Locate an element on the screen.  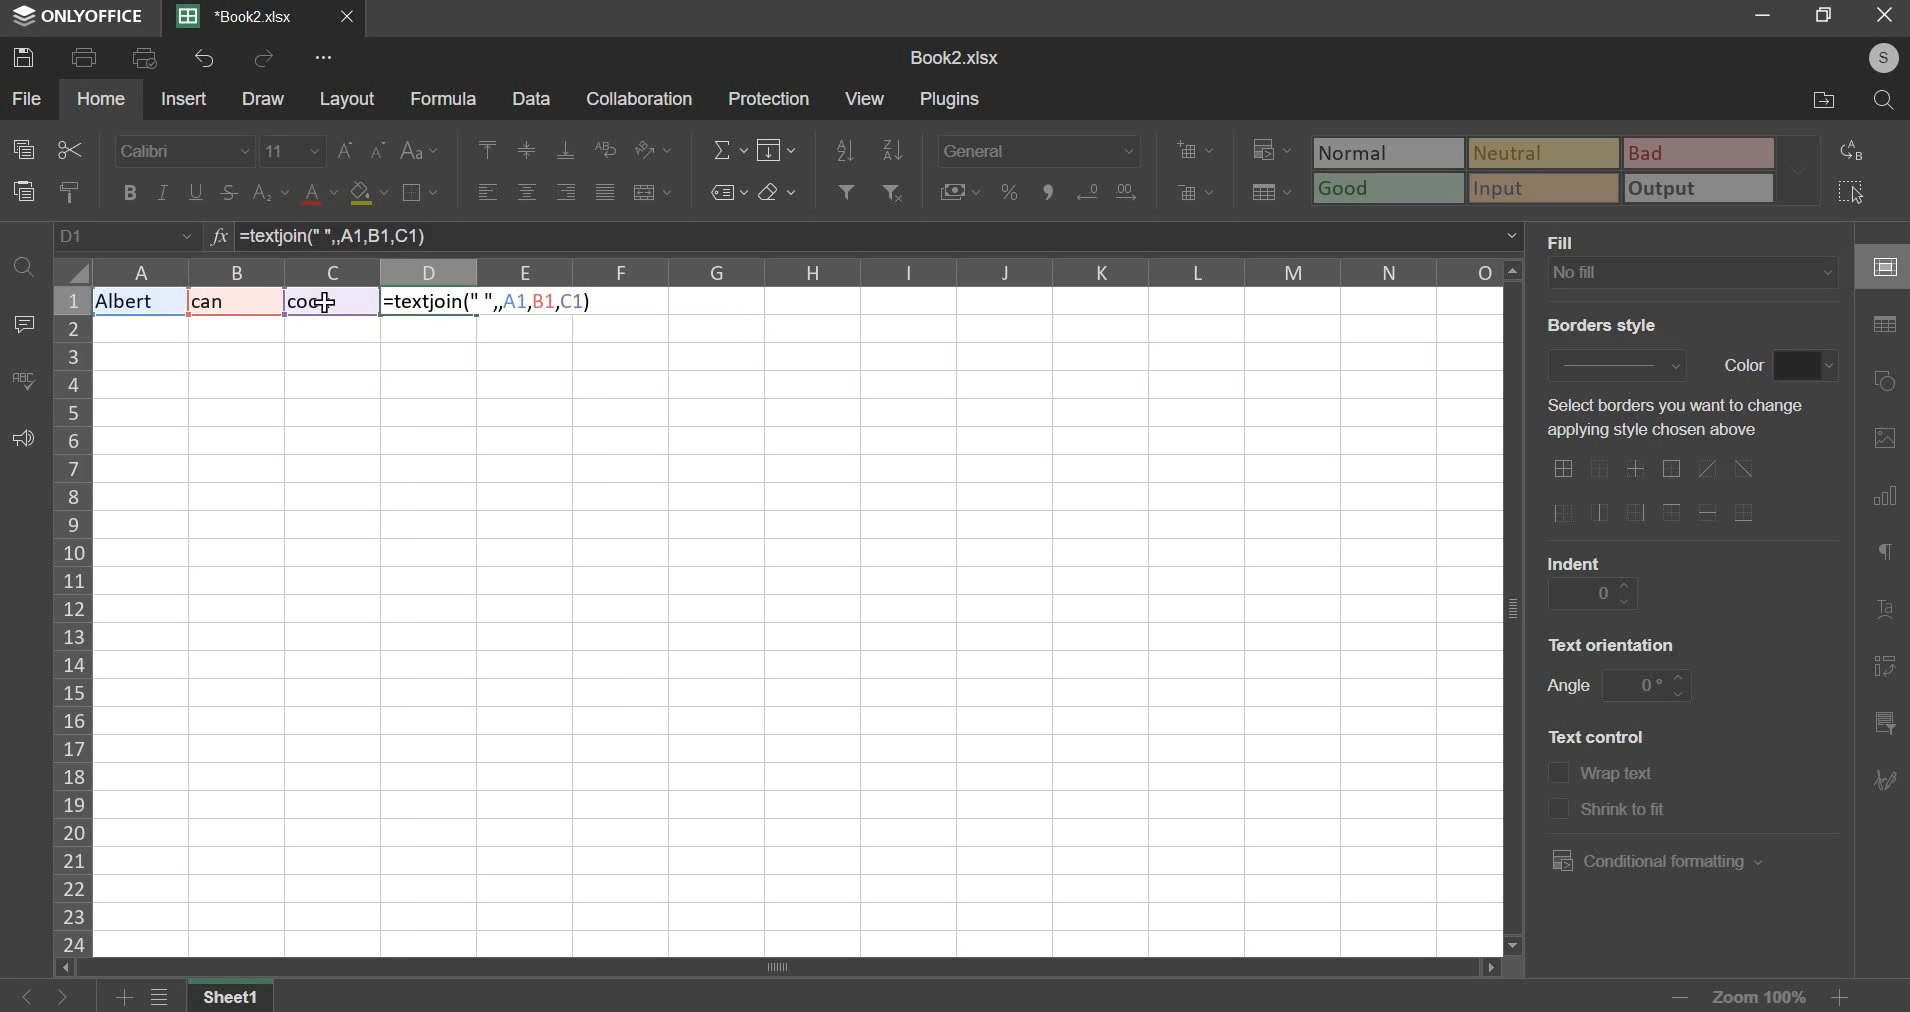
justified is located at coordinates (604, 191).